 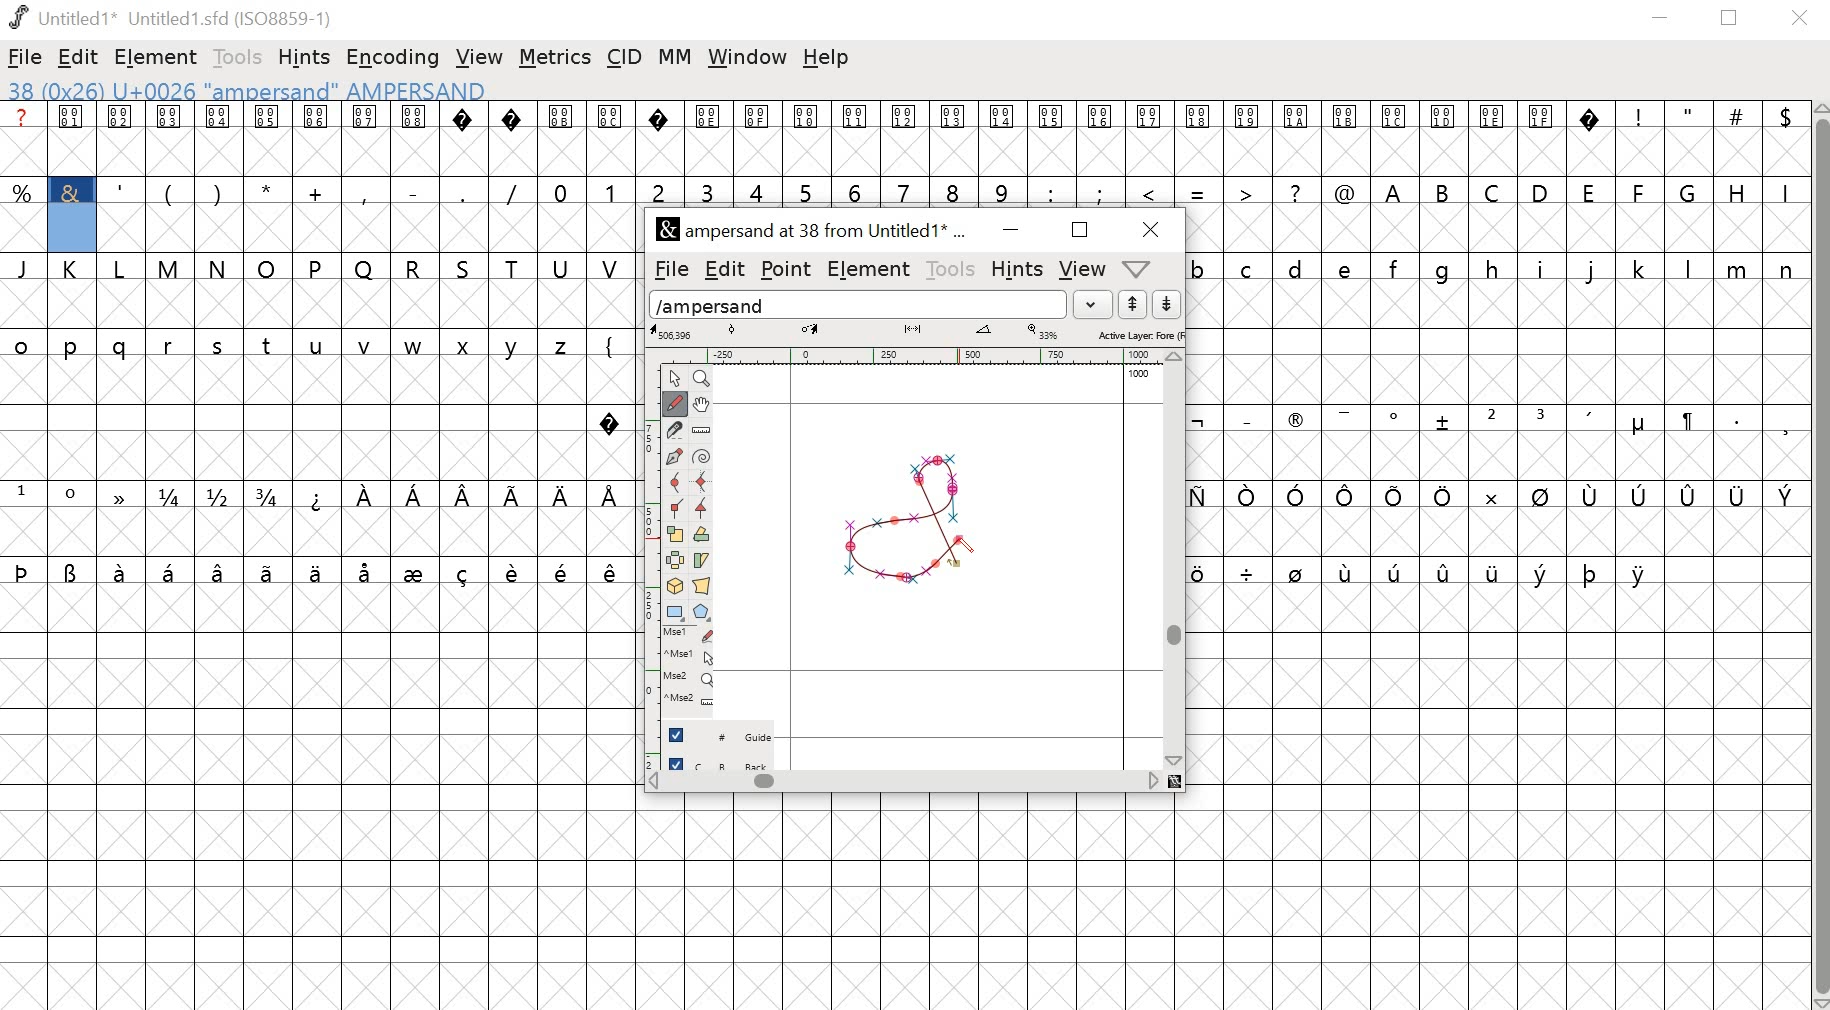 What do you see at coordinates (702, 457) in the screenshot?
I see `toggle spiral` at bounding box center [702, 457].